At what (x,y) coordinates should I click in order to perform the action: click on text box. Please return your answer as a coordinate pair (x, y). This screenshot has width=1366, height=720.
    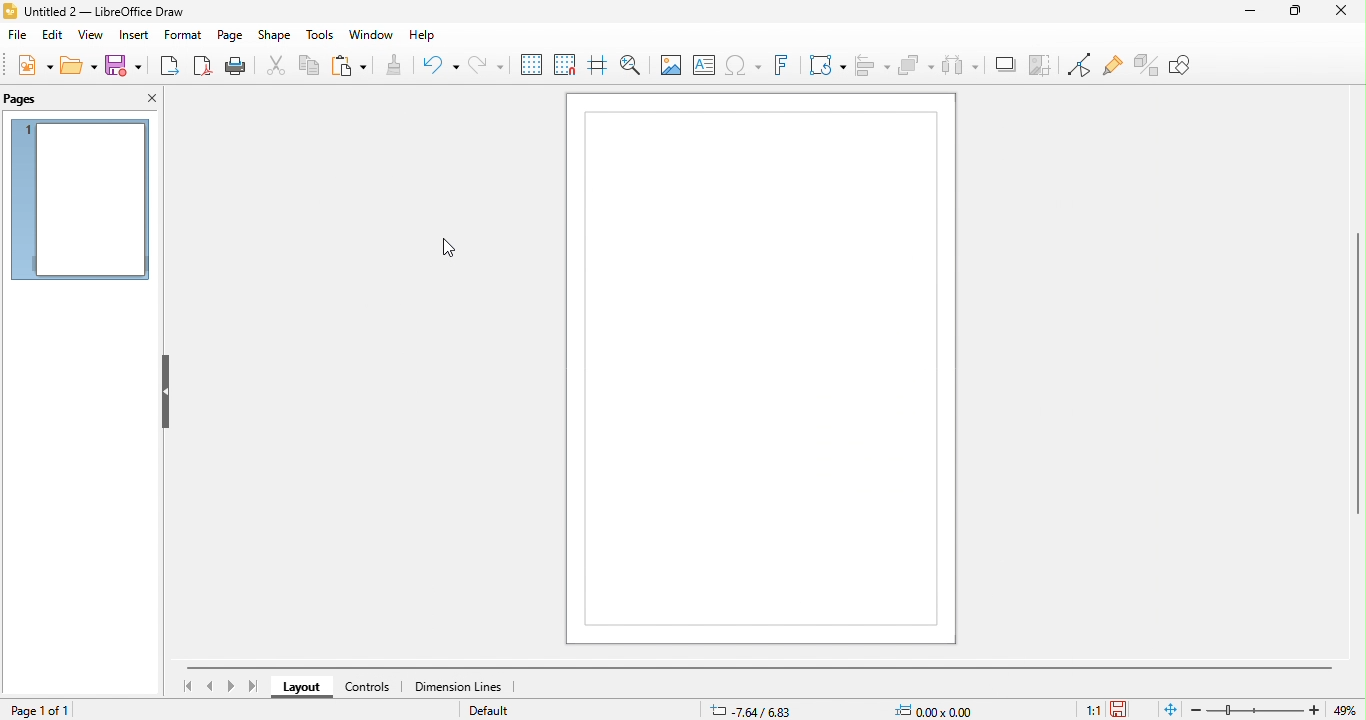
    Looking at the image, I should click on (703, 65).